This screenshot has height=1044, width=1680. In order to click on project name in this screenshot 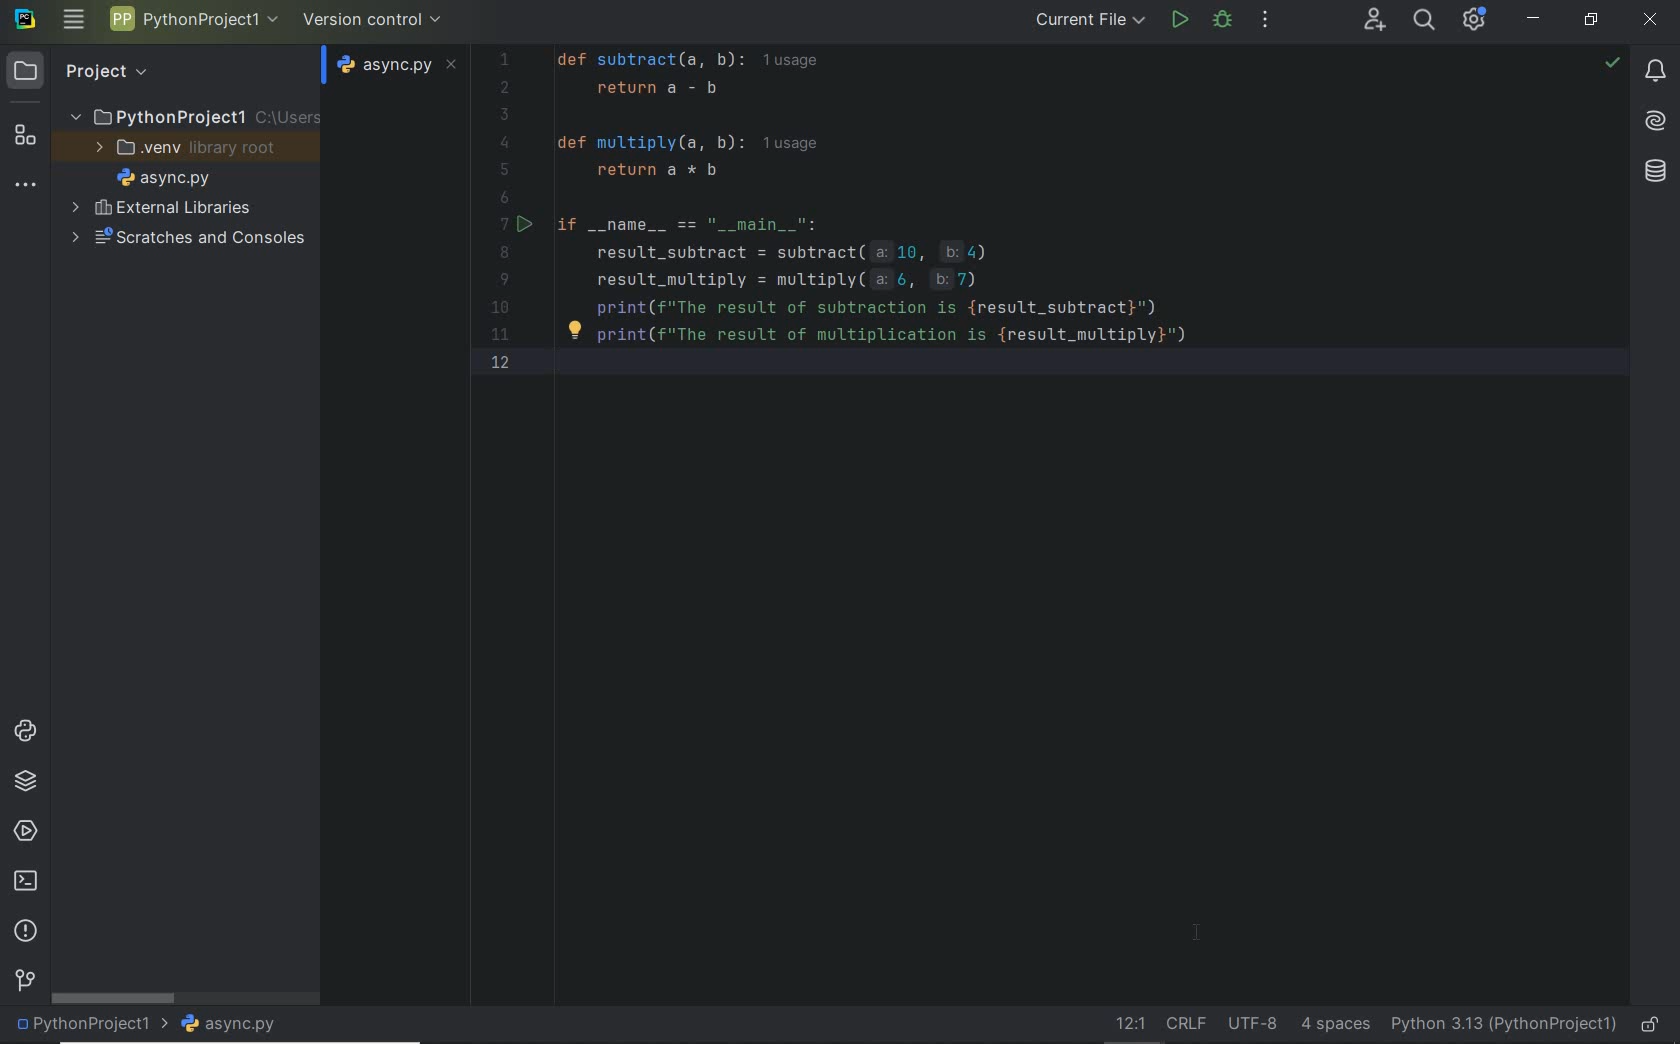, I will do `click(195, 19)`.